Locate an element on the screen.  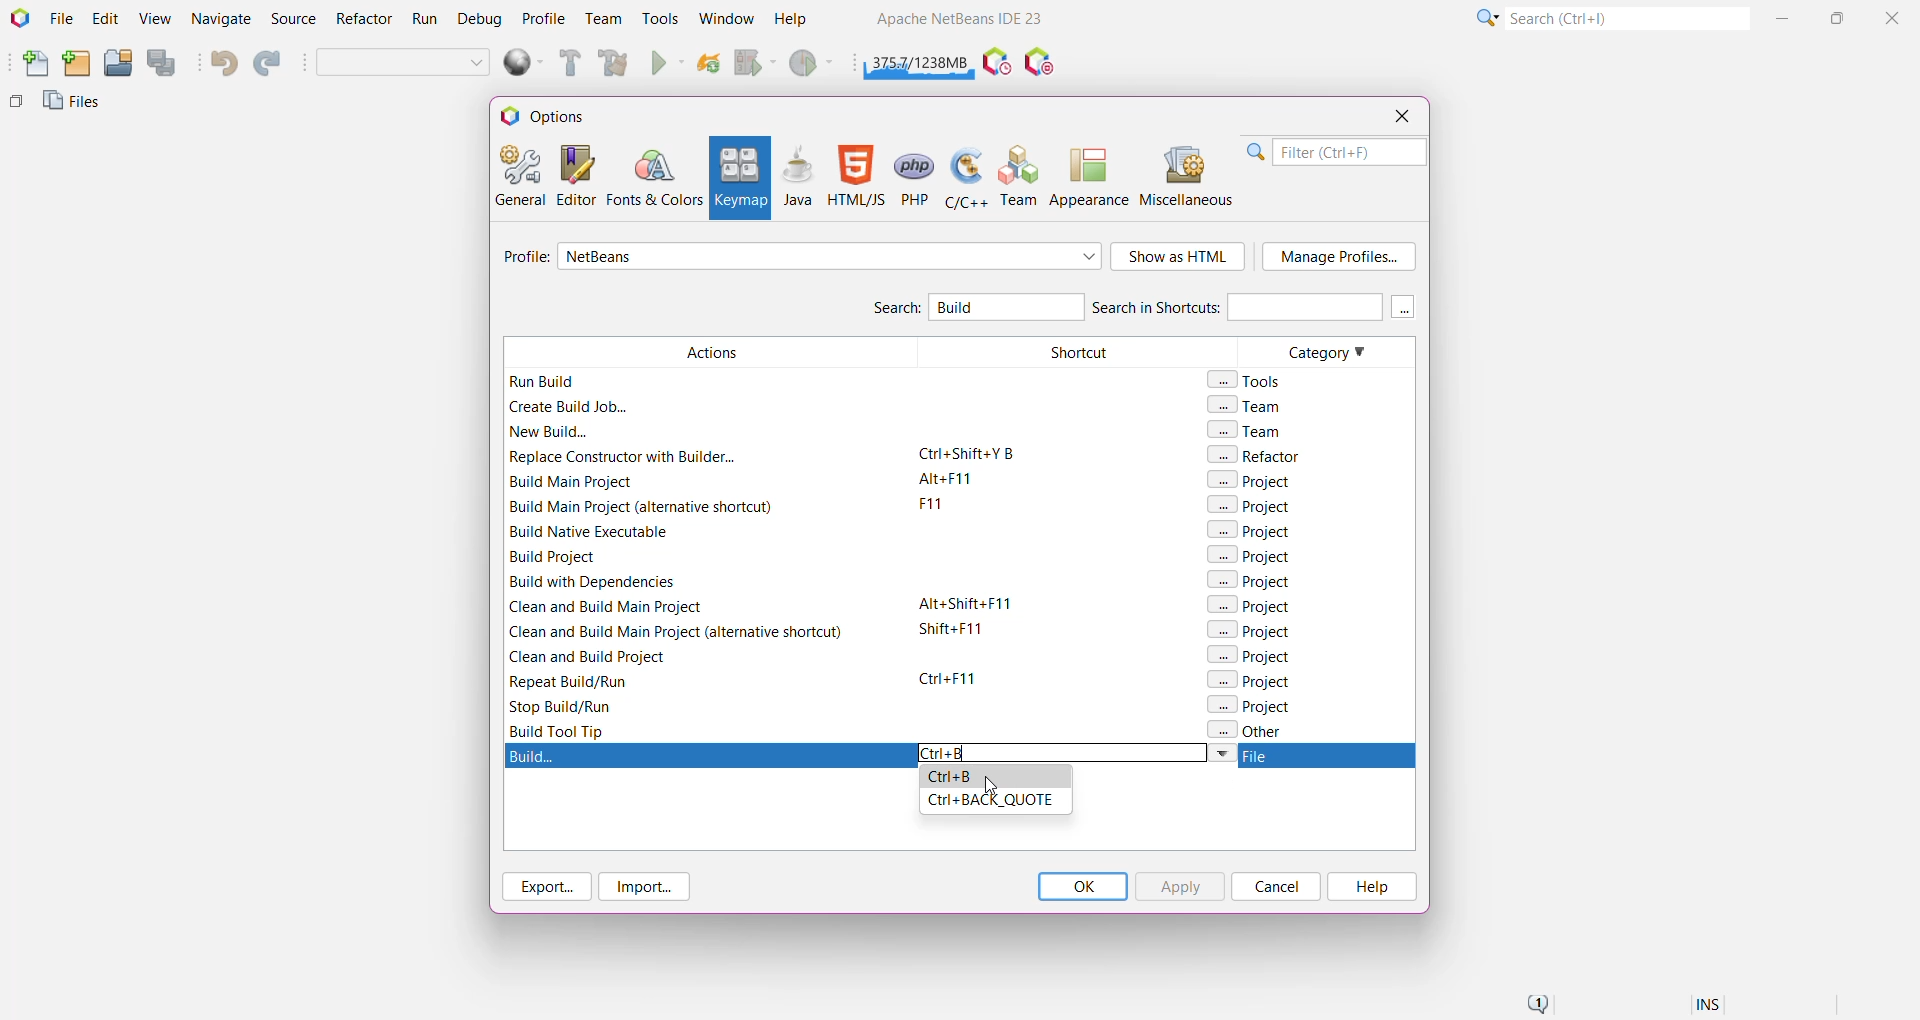
Save All is located at coordinates (163, 63).